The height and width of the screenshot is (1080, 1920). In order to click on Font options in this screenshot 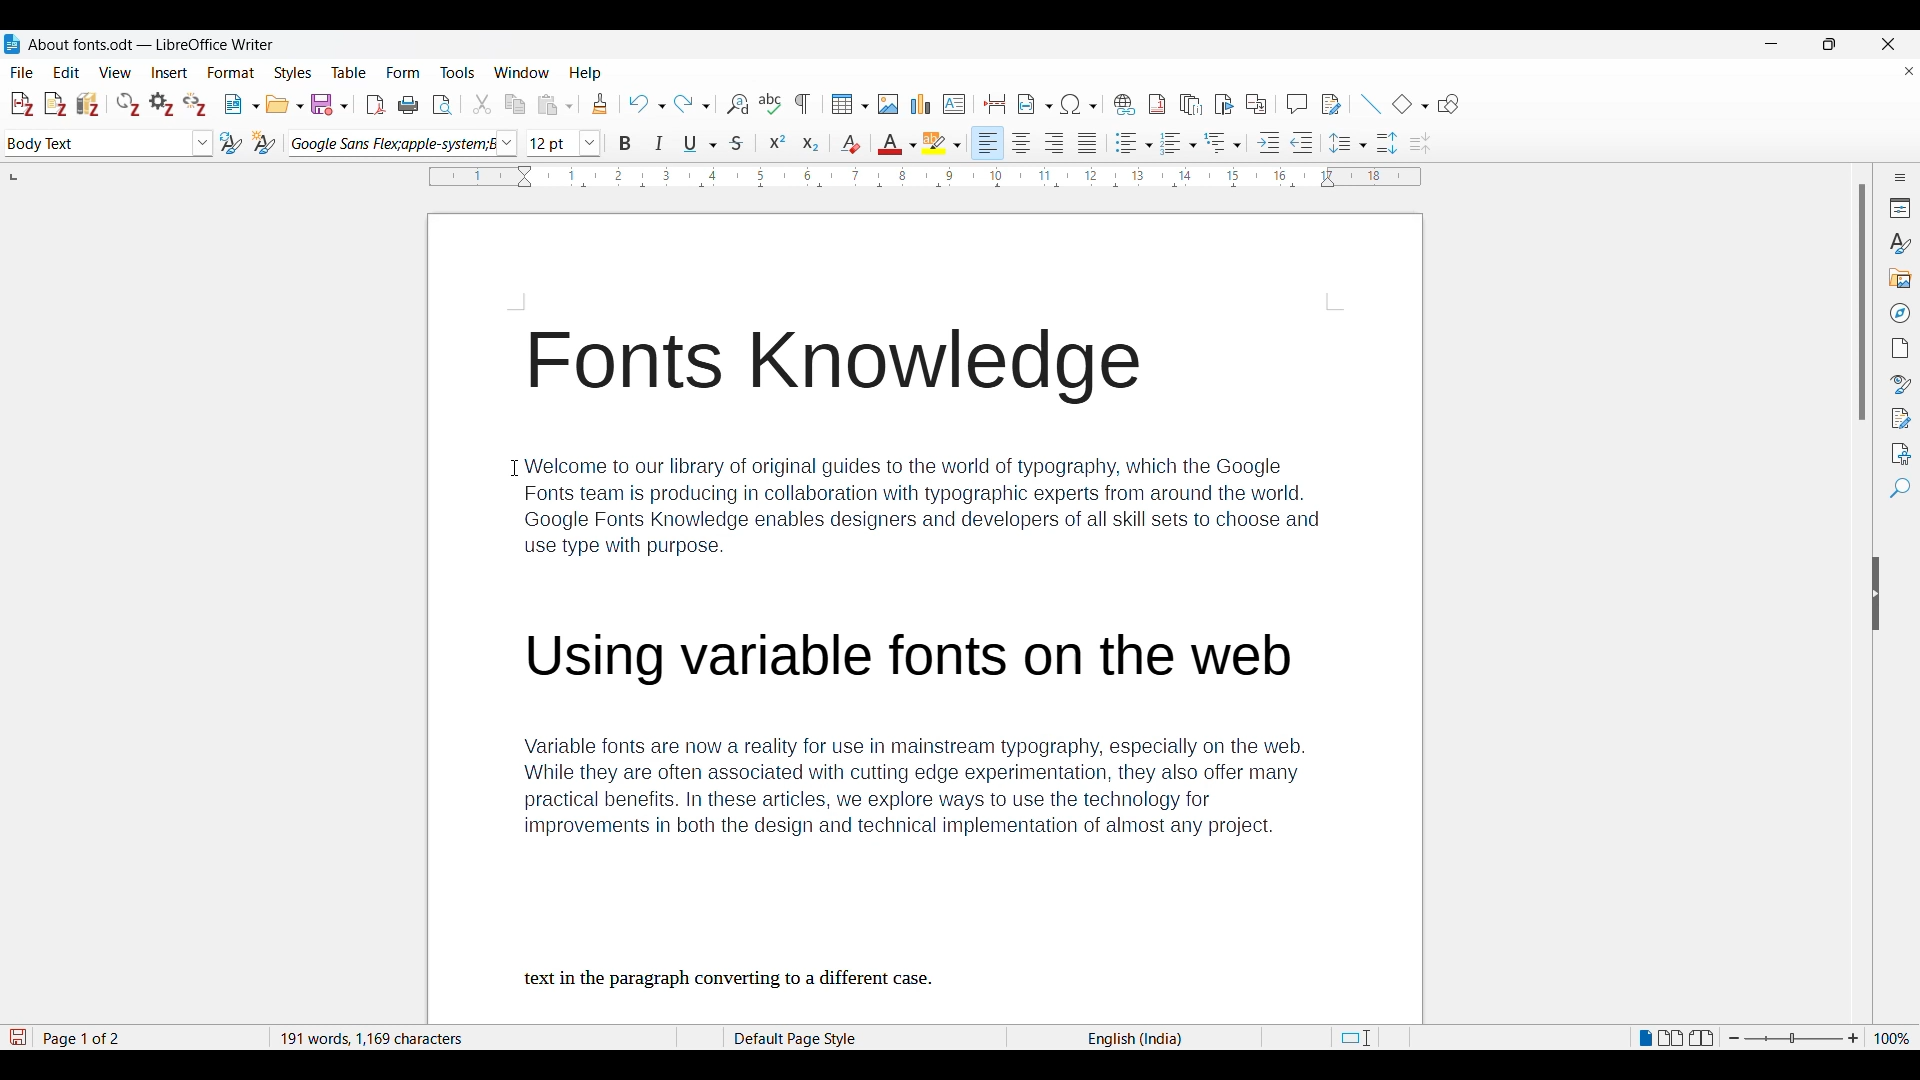, I will do `click(403, 144)`.